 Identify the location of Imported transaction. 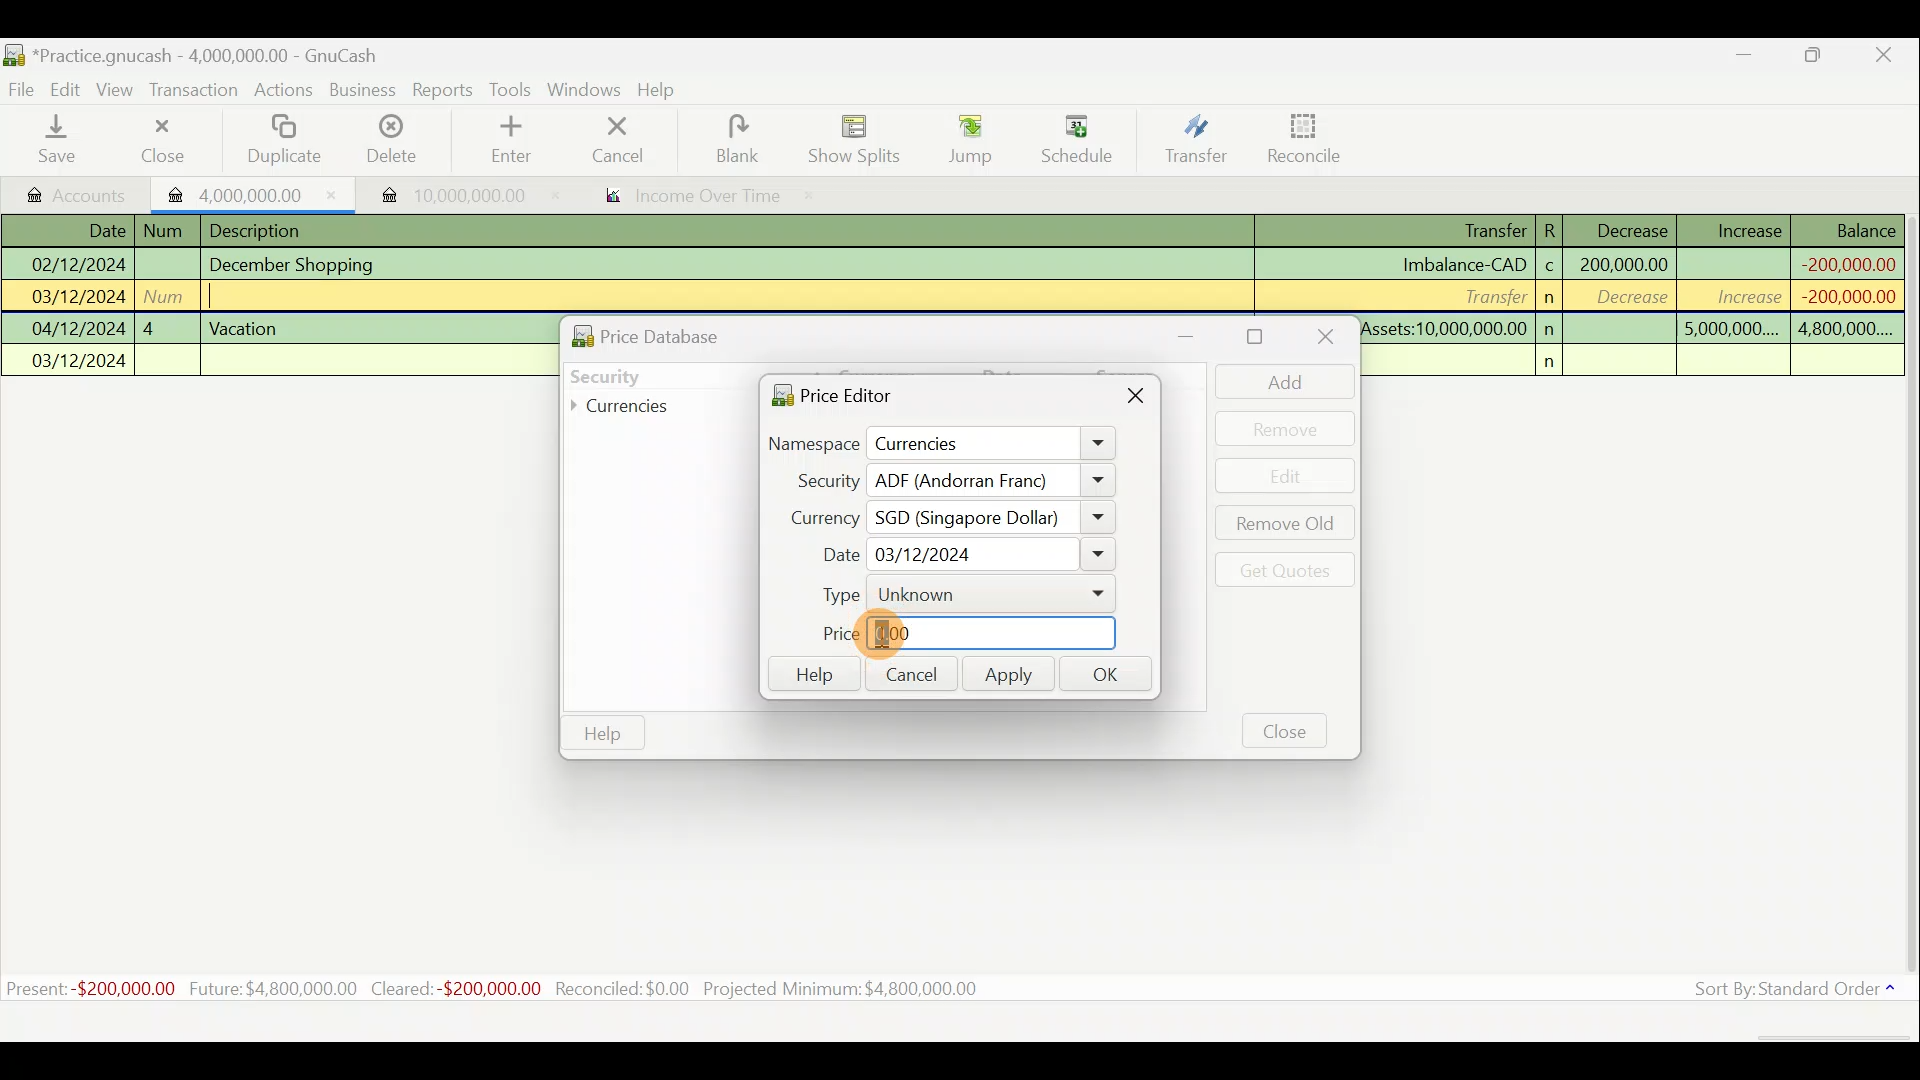
(245, 192).